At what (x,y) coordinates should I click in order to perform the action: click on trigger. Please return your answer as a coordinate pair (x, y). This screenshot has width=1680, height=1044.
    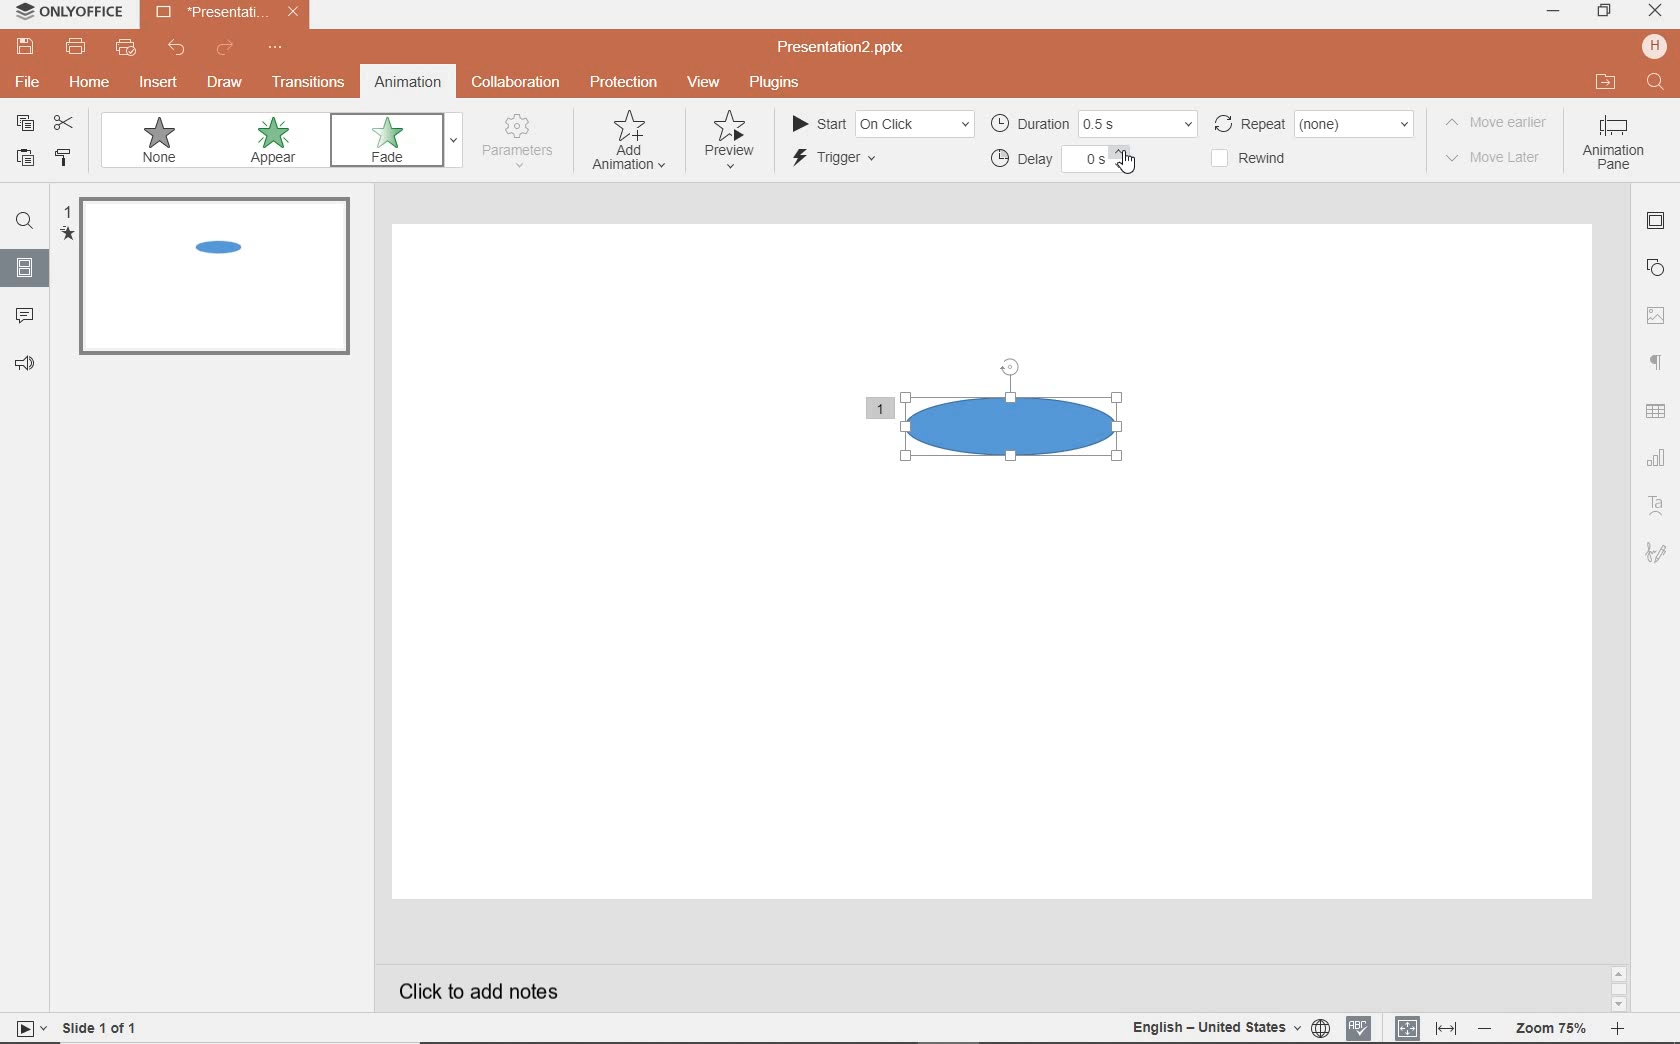
    Looking at the image, I should click on (841, 157).